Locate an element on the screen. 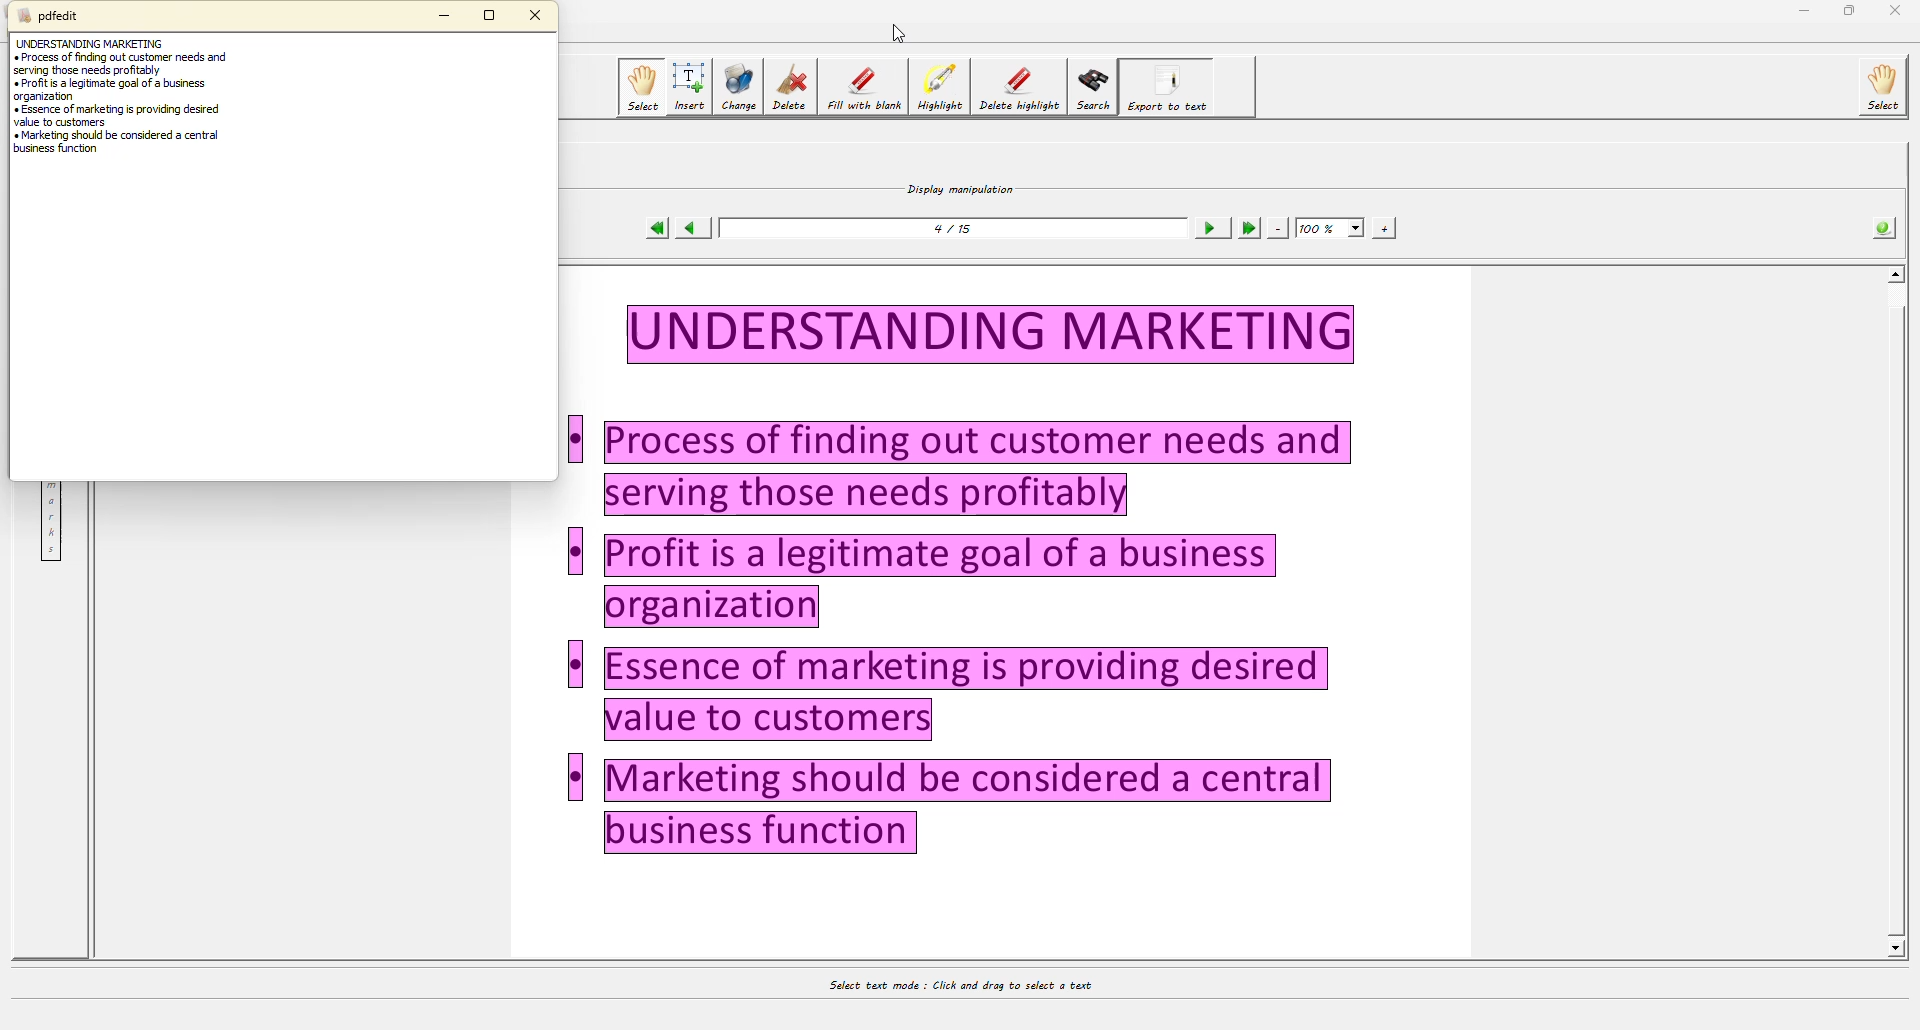 The height and width of the screenshot is (1030, 1920). maximize is located at coordinates (1850, 10).